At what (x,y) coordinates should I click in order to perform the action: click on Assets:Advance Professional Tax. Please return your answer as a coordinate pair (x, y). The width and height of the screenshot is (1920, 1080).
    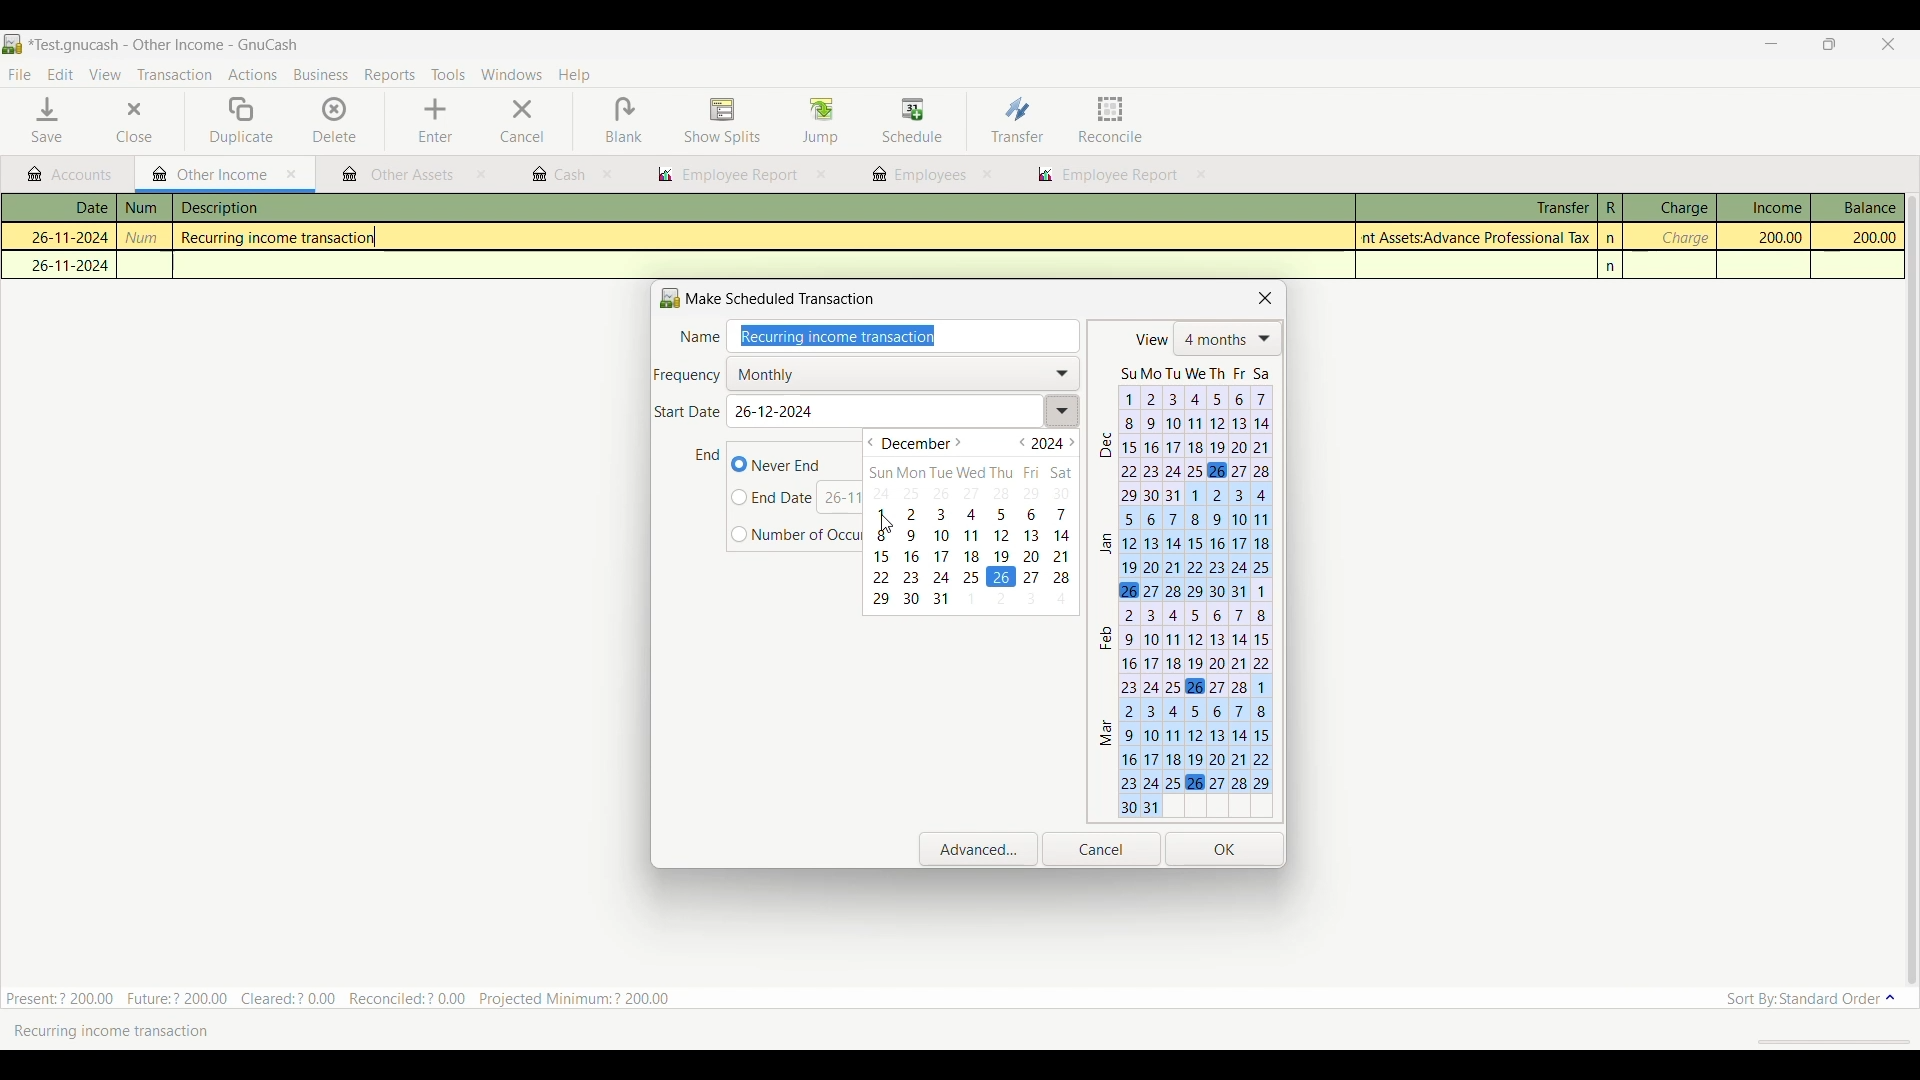
    Looking at the image, I should click on (1479, 237).